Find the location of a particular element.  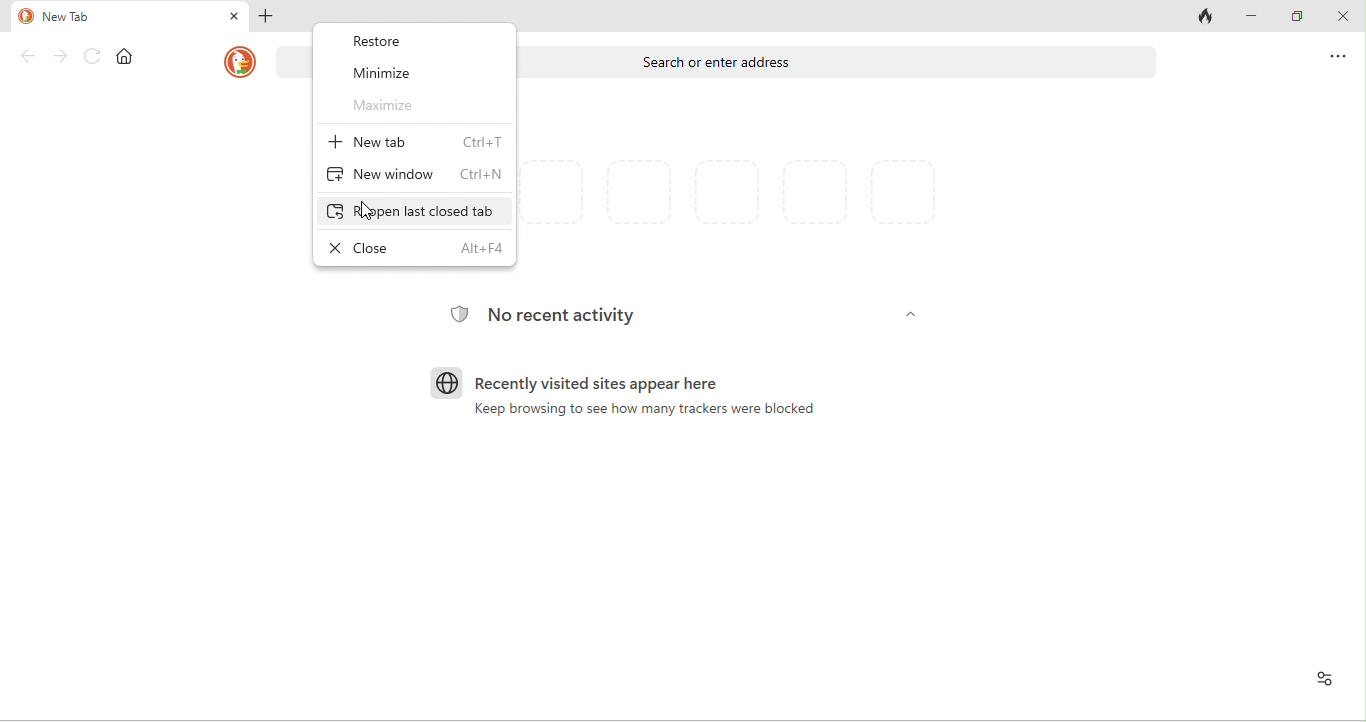

home is located at coordinates (125, 55).